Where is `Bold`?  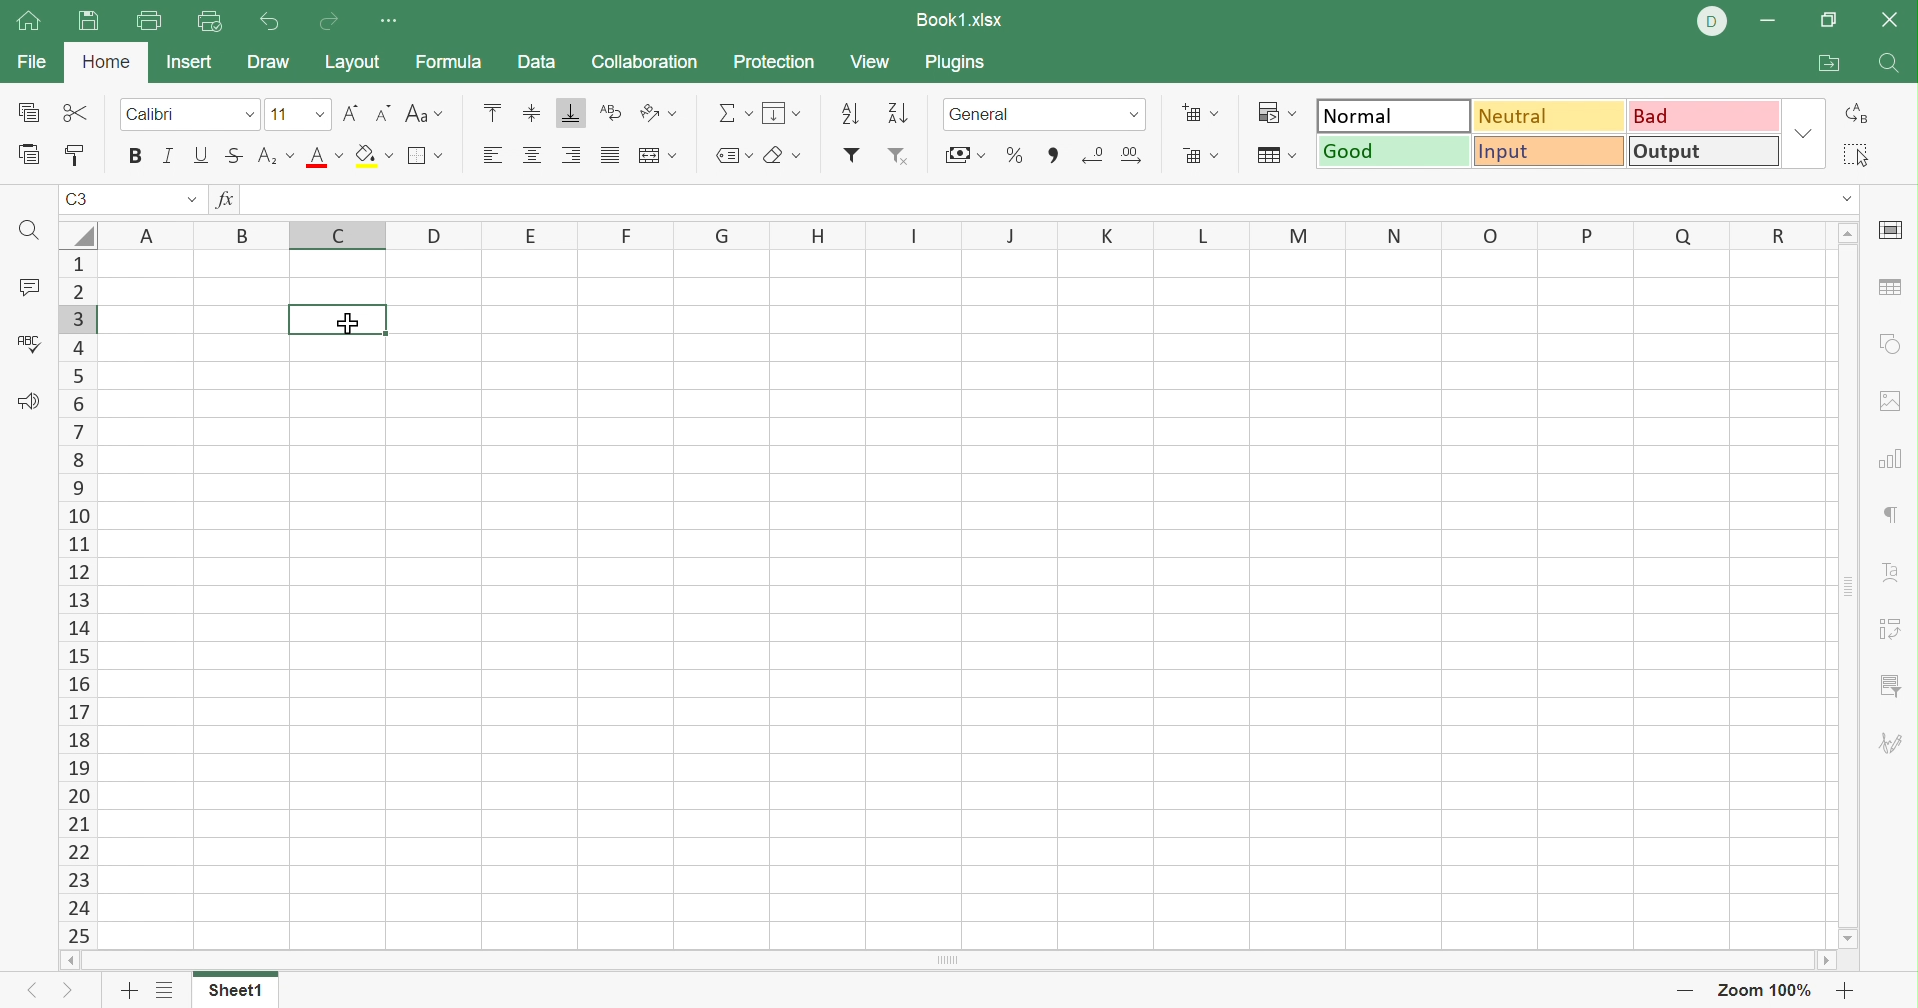 Bold is located at coordinates (133, 157).